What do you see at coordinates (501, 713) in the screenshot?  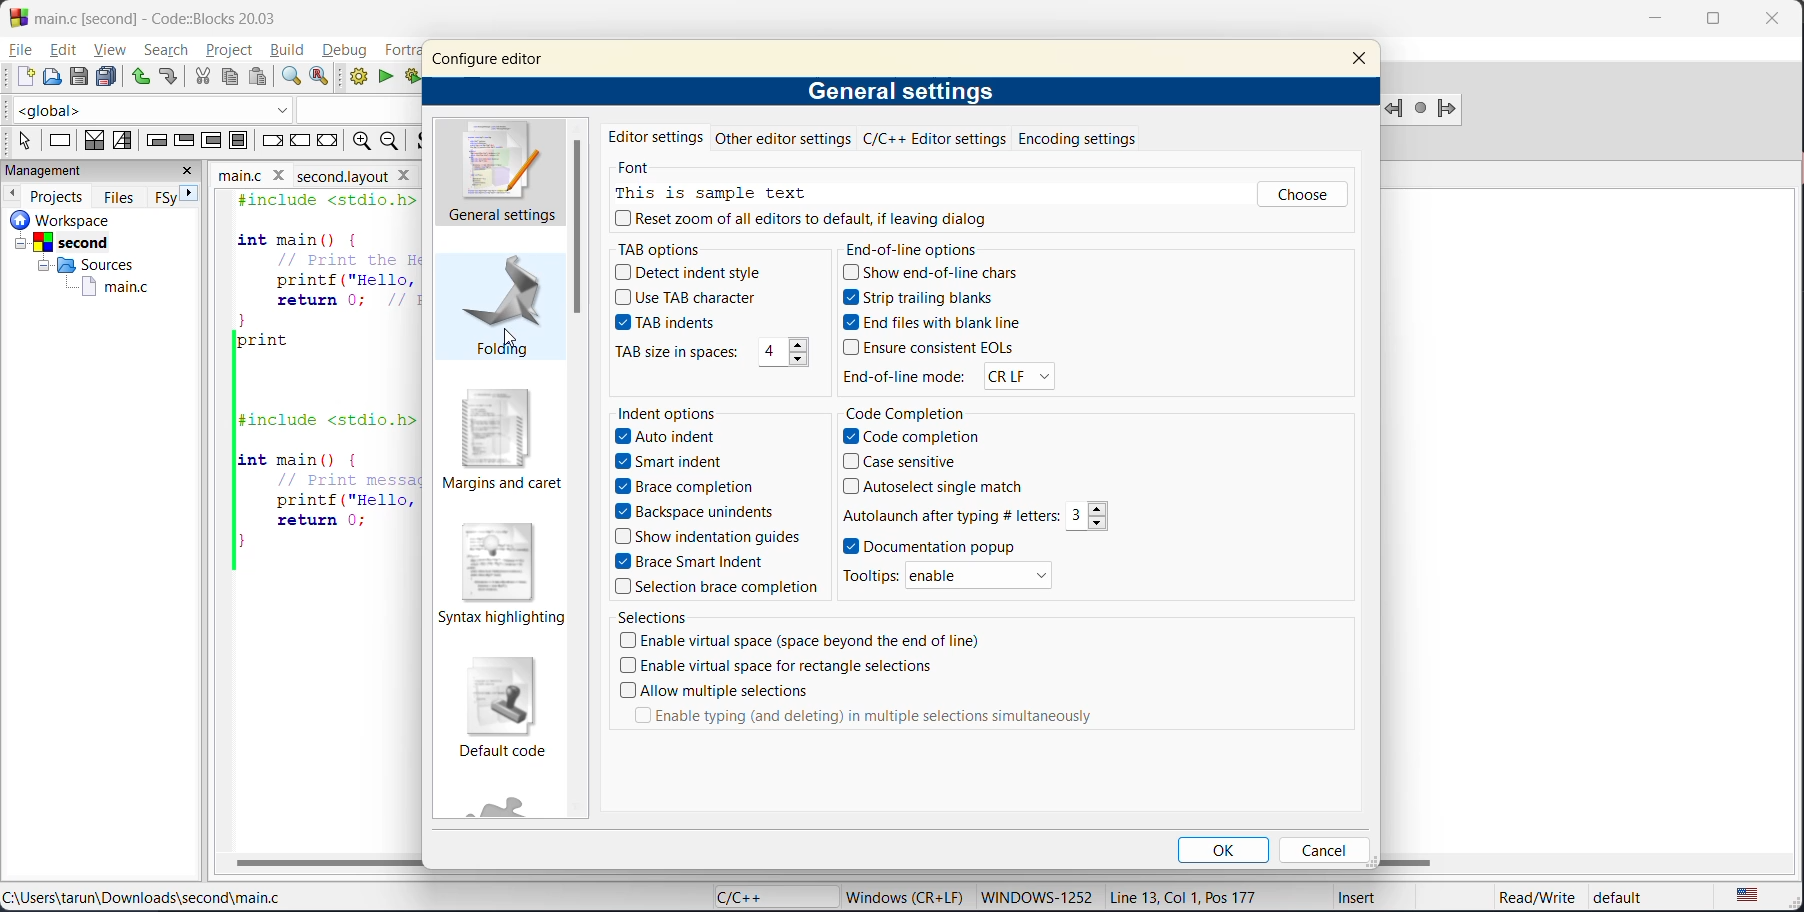 I see `default code` at bounding box center [501, 713].